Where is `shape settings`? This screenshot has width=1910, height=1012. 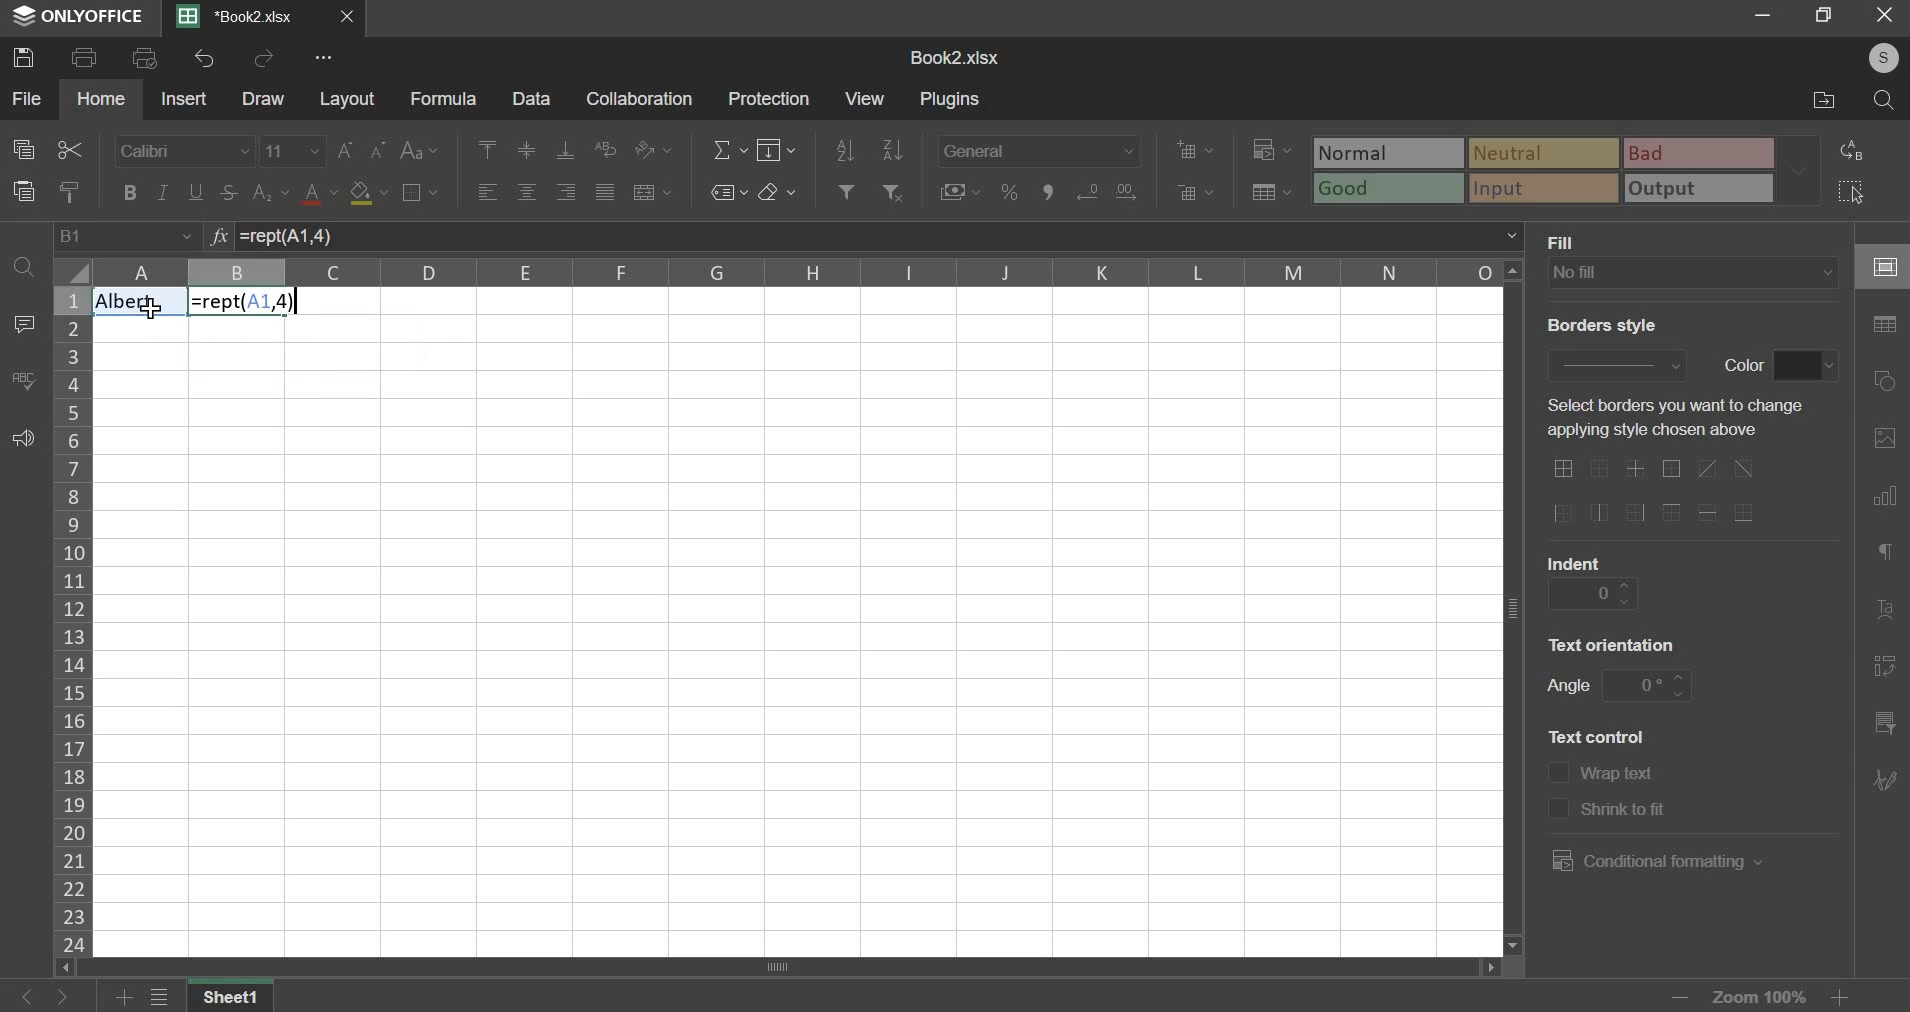 shape settings is located at coordinates (1886, 375).